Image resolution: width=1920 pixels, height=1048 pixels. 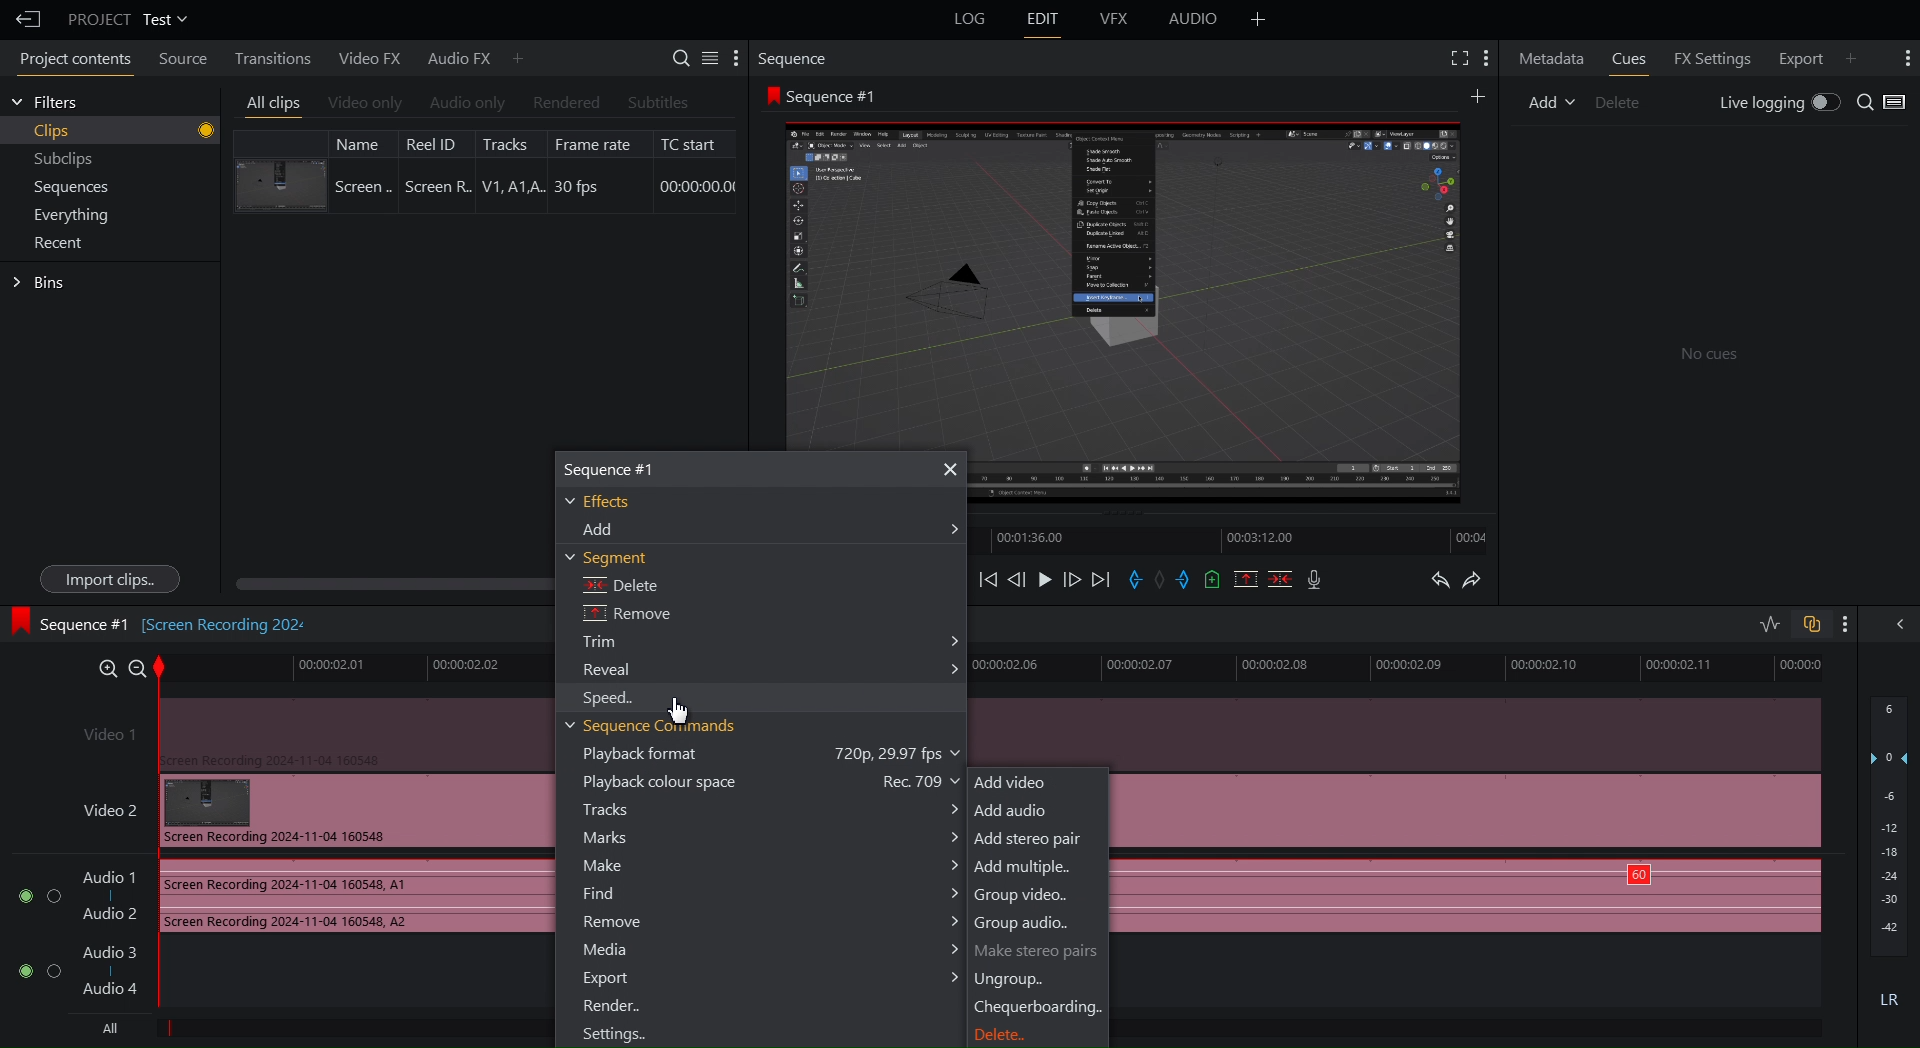 I want to click on Subtitles, so click(x=659, y=102).